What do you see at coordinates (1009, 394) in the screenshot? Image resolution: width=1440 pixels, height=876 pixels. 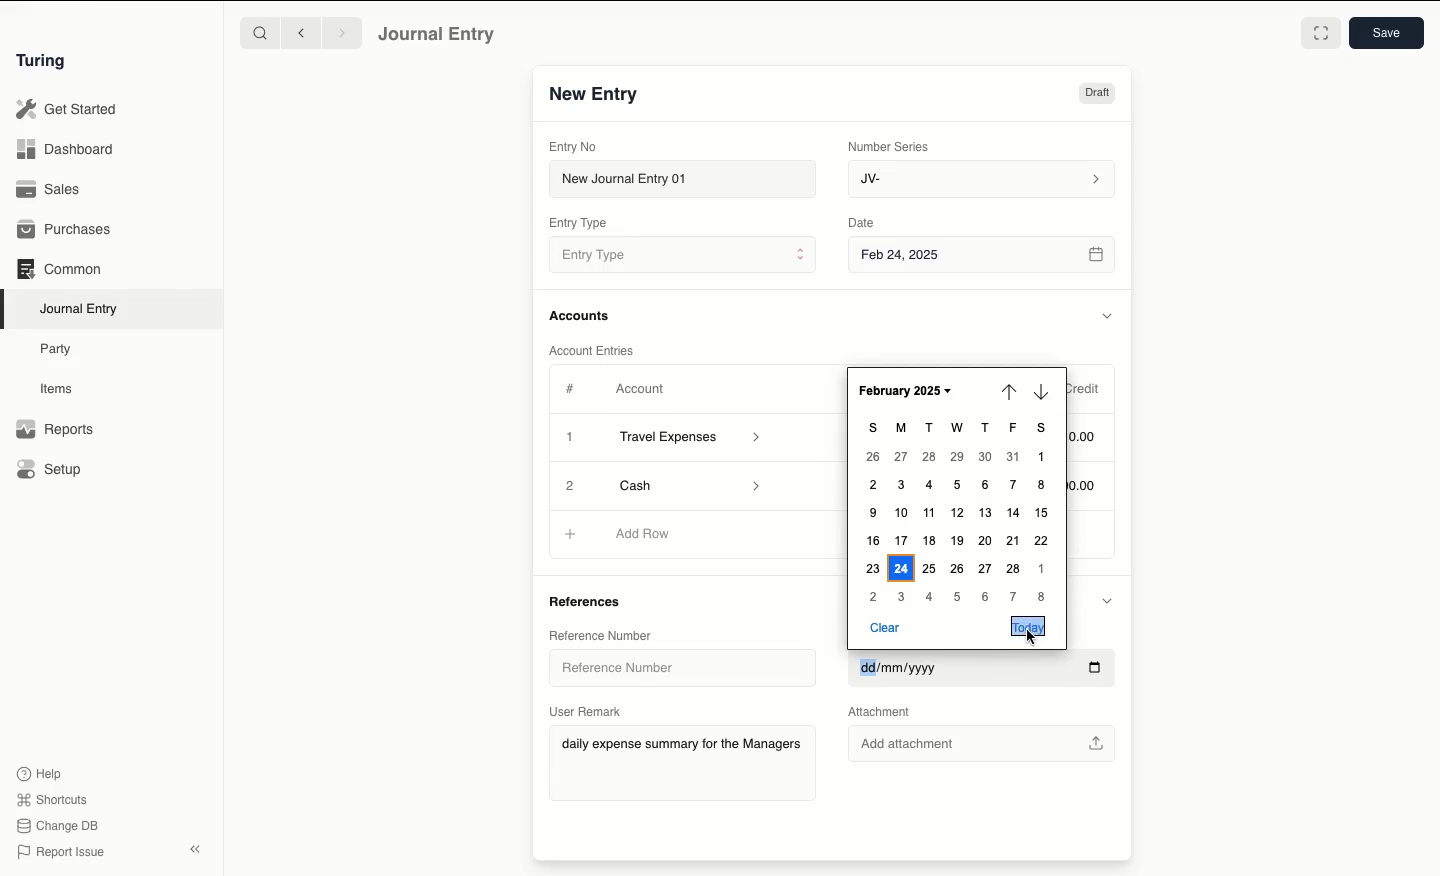 I see `Previous` at bounding box center [1009, 394].